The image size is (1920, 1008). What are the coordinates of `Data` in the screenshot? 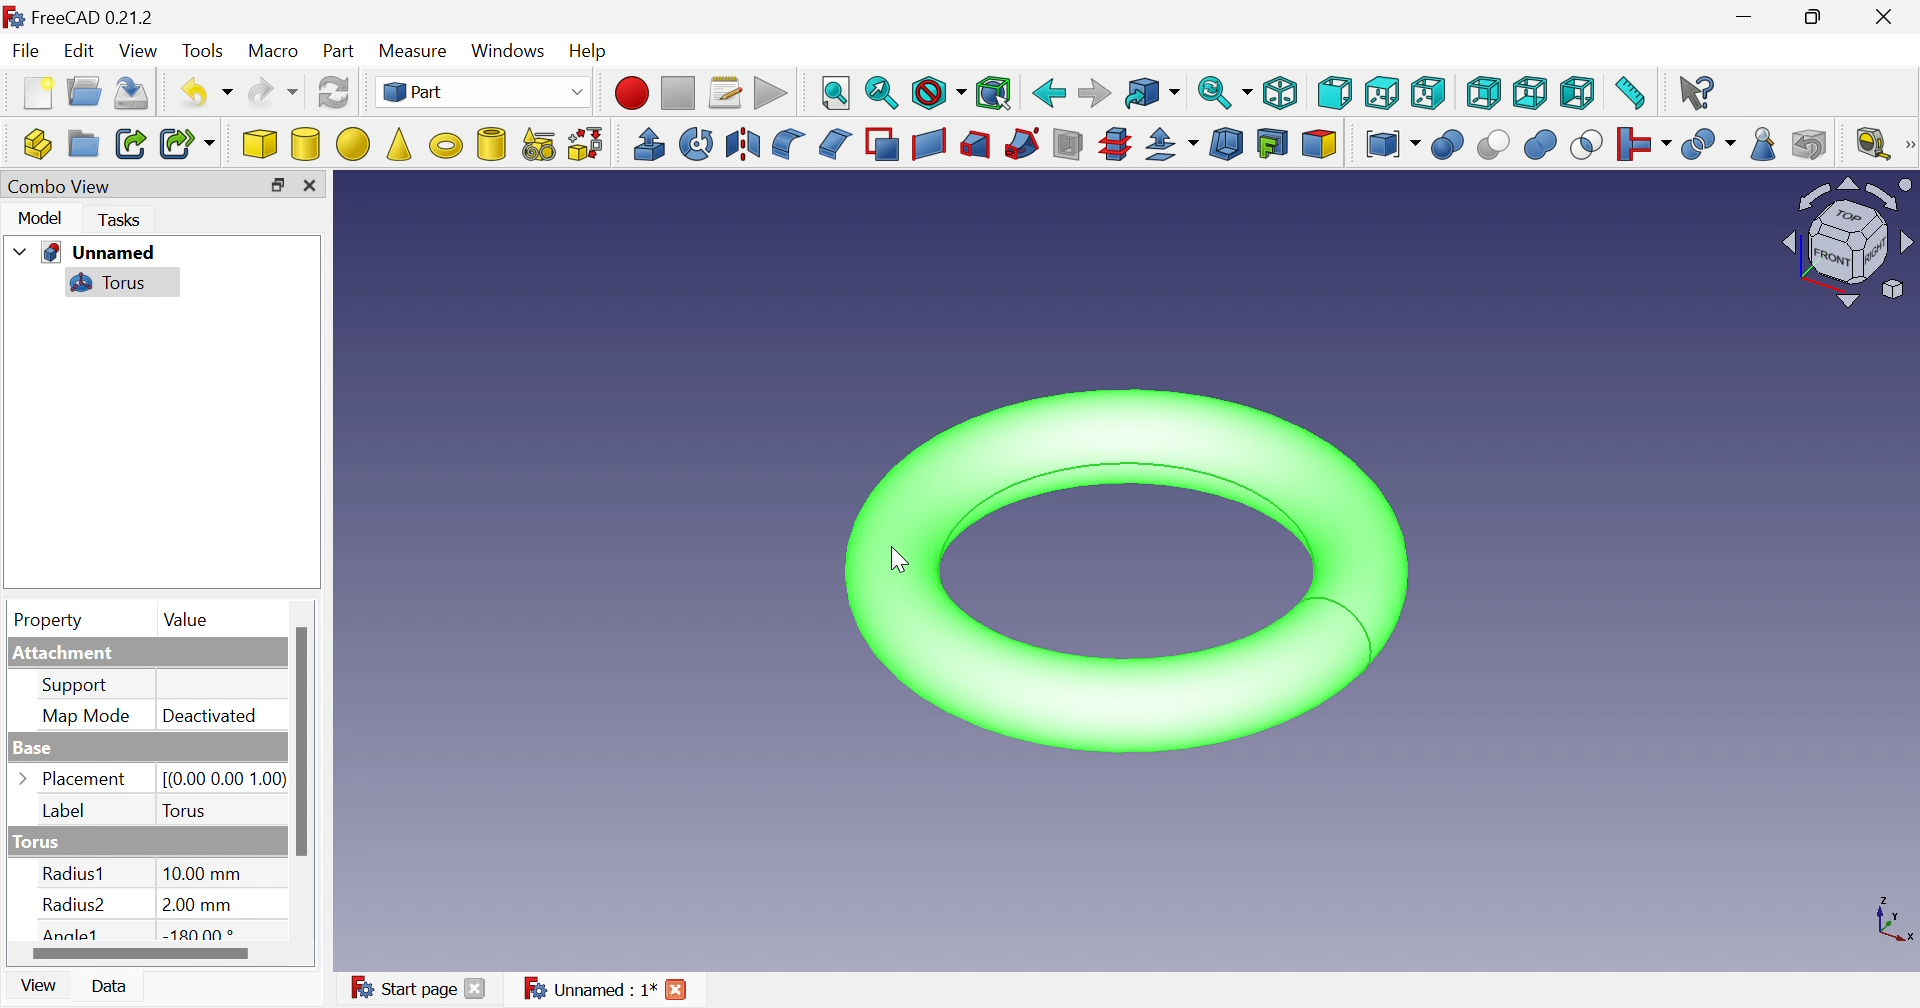 It's located at (113, 987).